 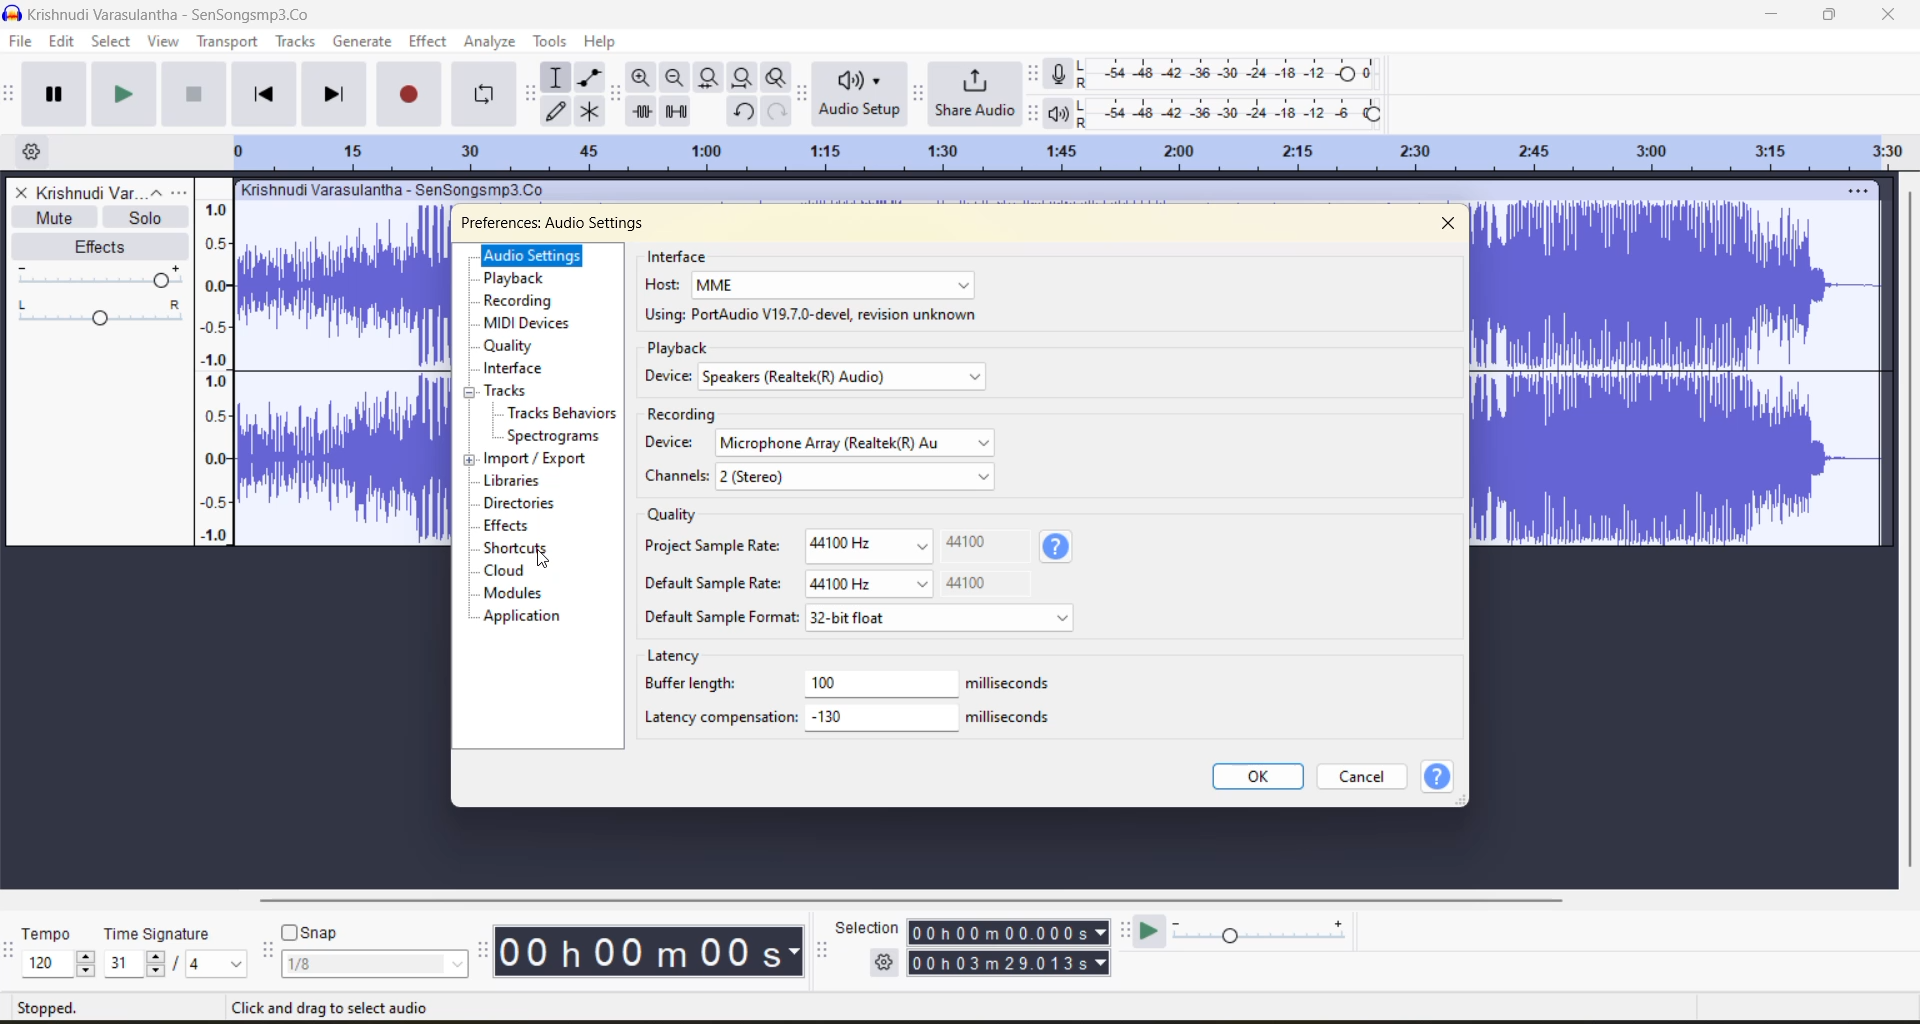 I want to click on interface, so click(x=517, y=369).